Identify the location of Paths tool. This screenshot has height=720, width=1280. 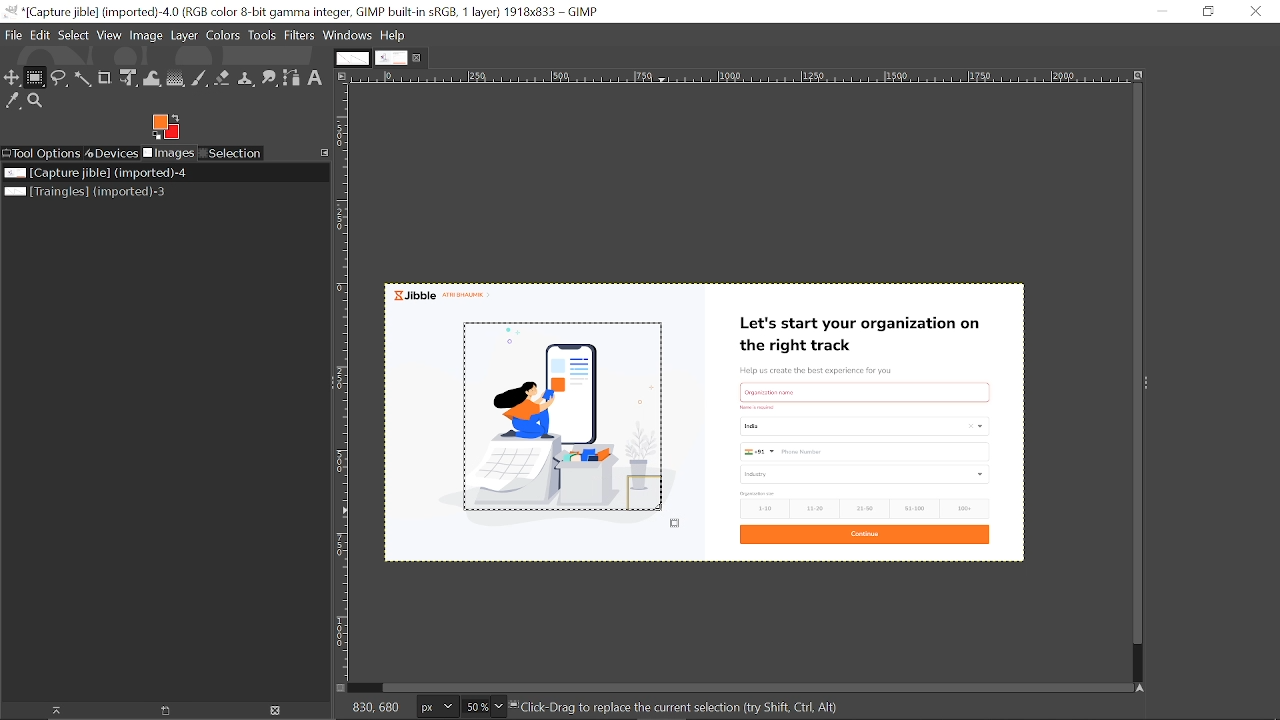
(292, 78).